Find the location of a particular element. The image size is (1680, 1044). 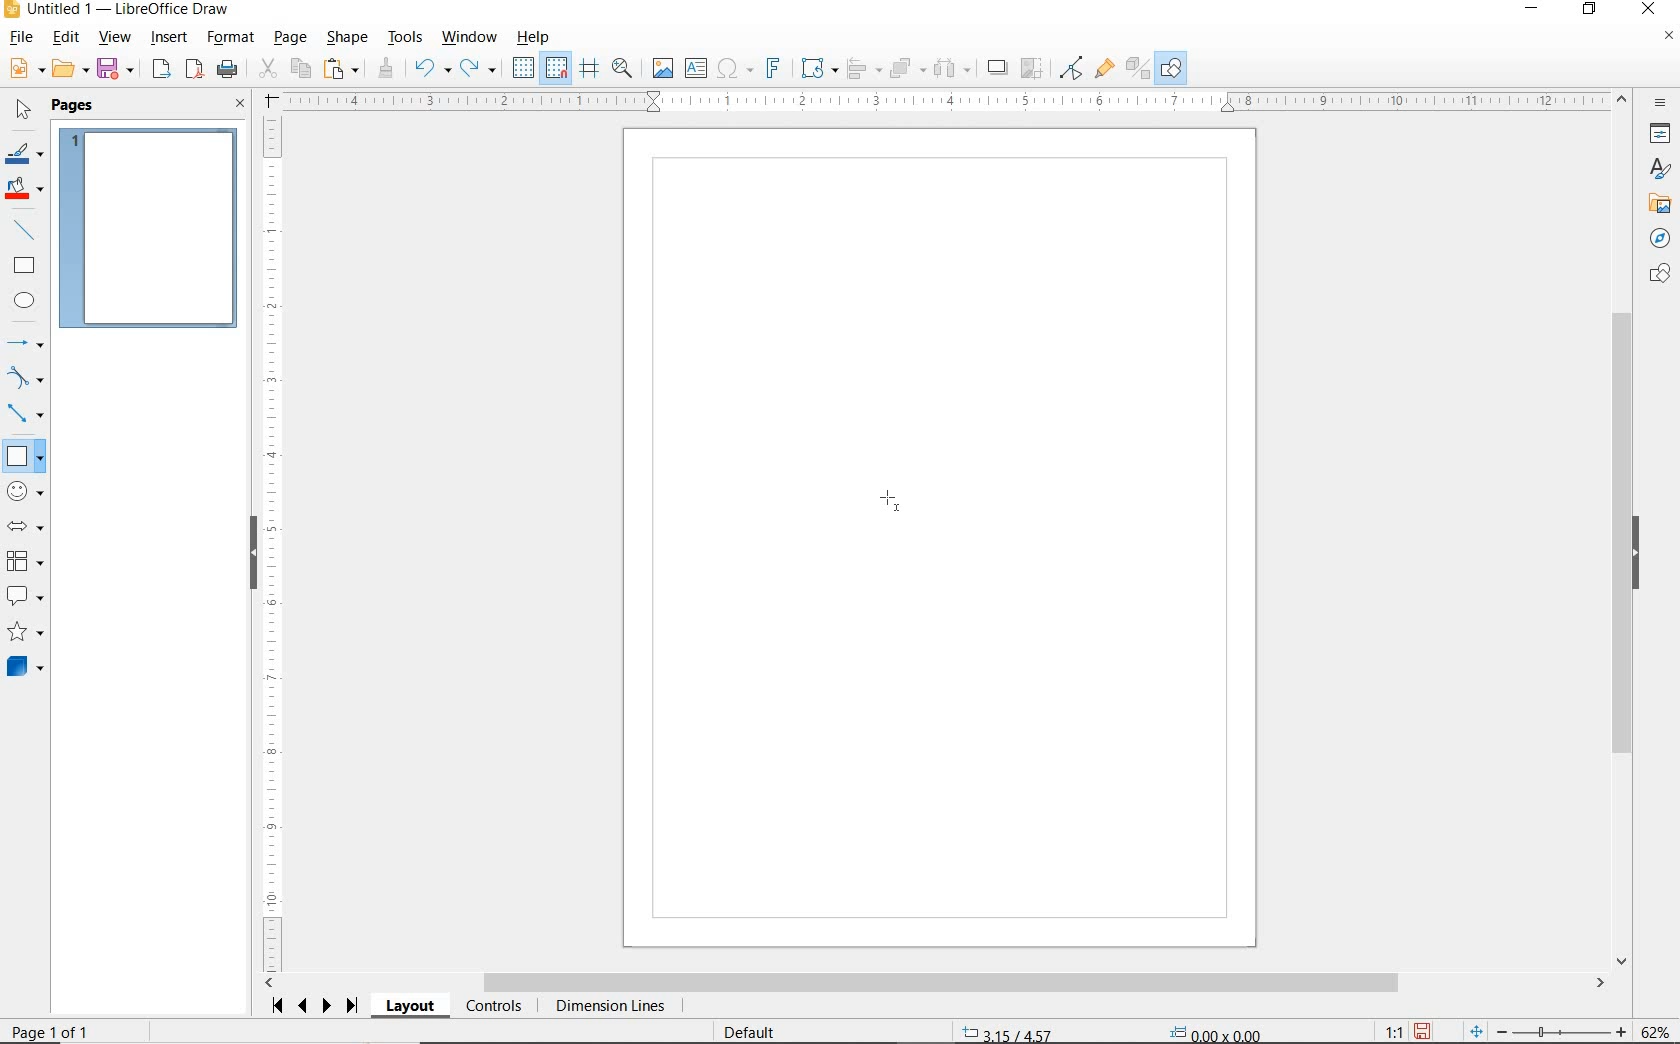

SCALING FACTOR is located at coordinates (1386, 1027).